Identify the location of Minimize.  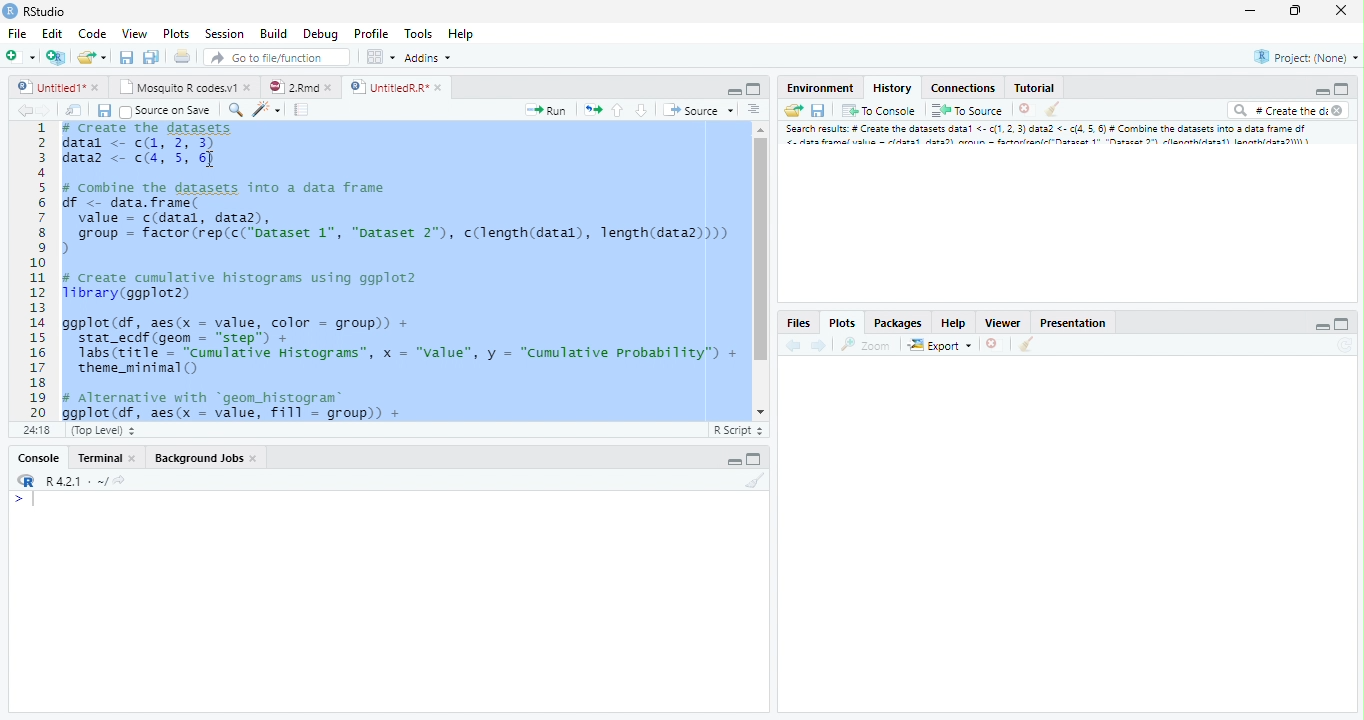
(733, 91).